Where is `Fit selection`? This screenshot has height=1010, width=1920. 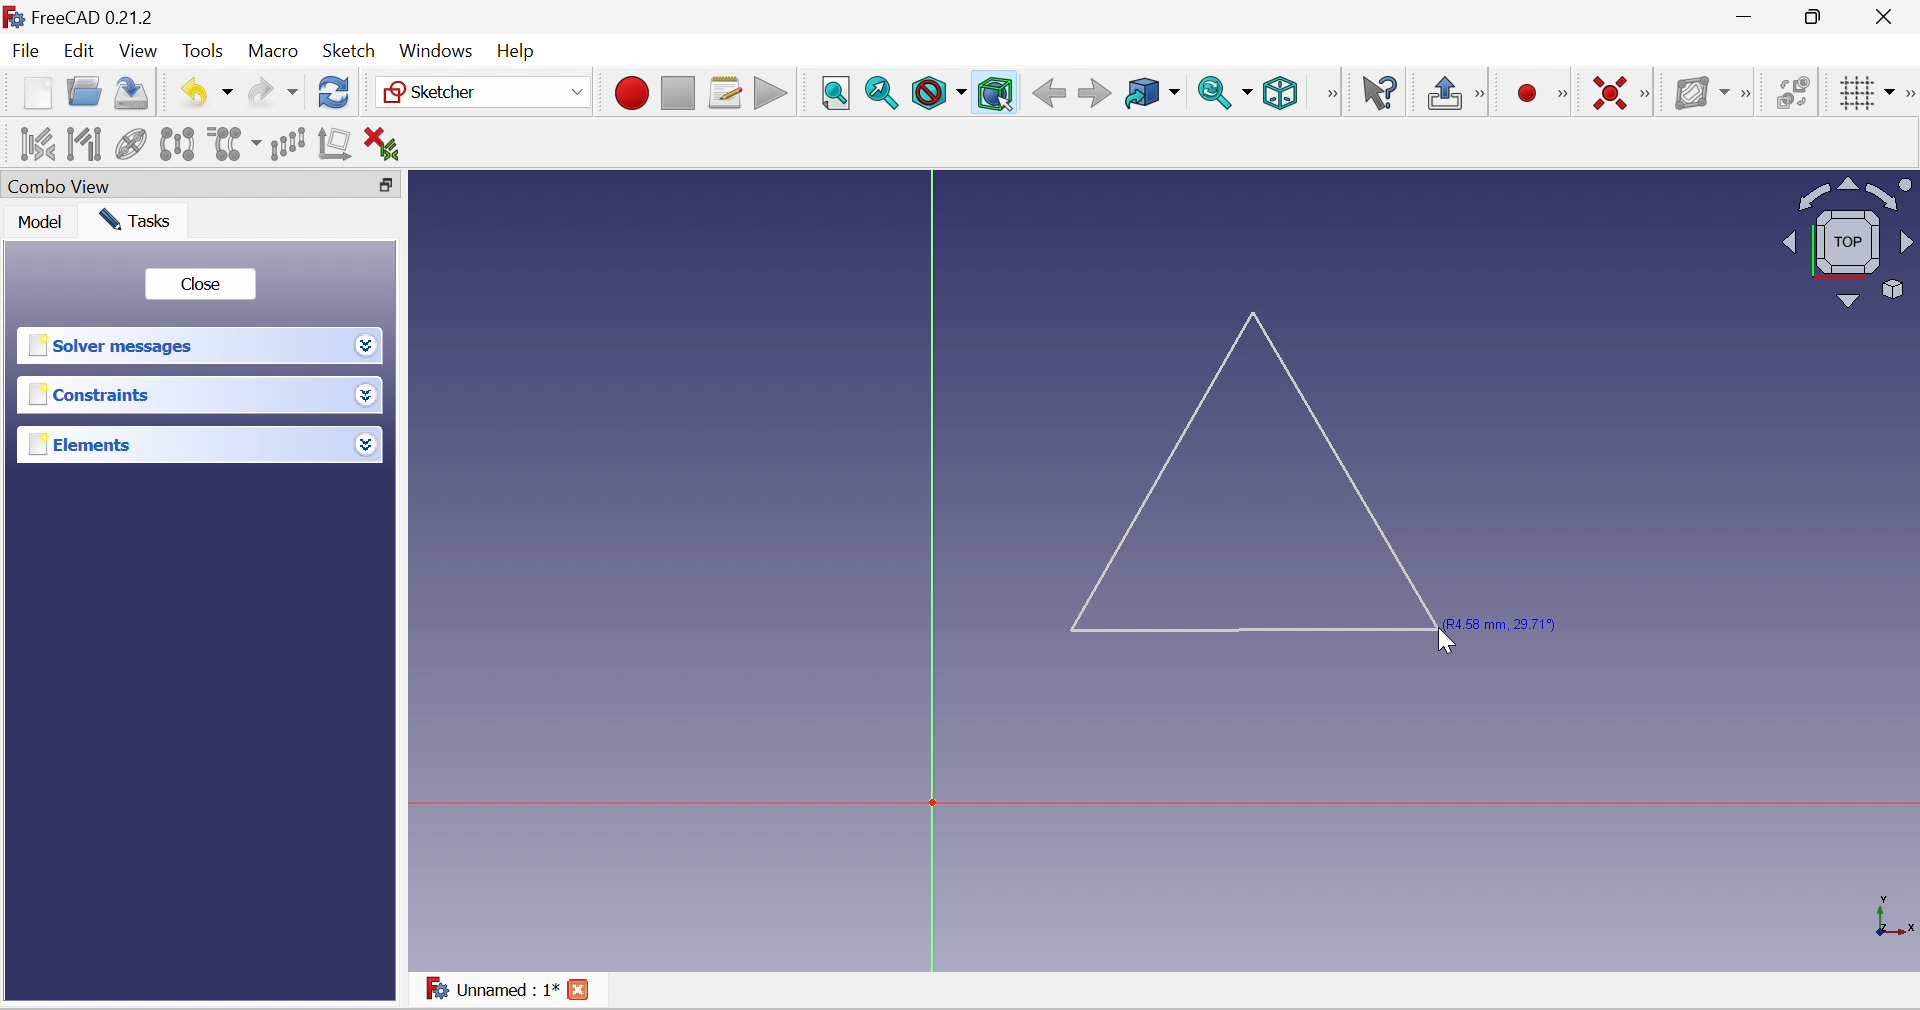 Fit selection is located at coordinates (882, 94).